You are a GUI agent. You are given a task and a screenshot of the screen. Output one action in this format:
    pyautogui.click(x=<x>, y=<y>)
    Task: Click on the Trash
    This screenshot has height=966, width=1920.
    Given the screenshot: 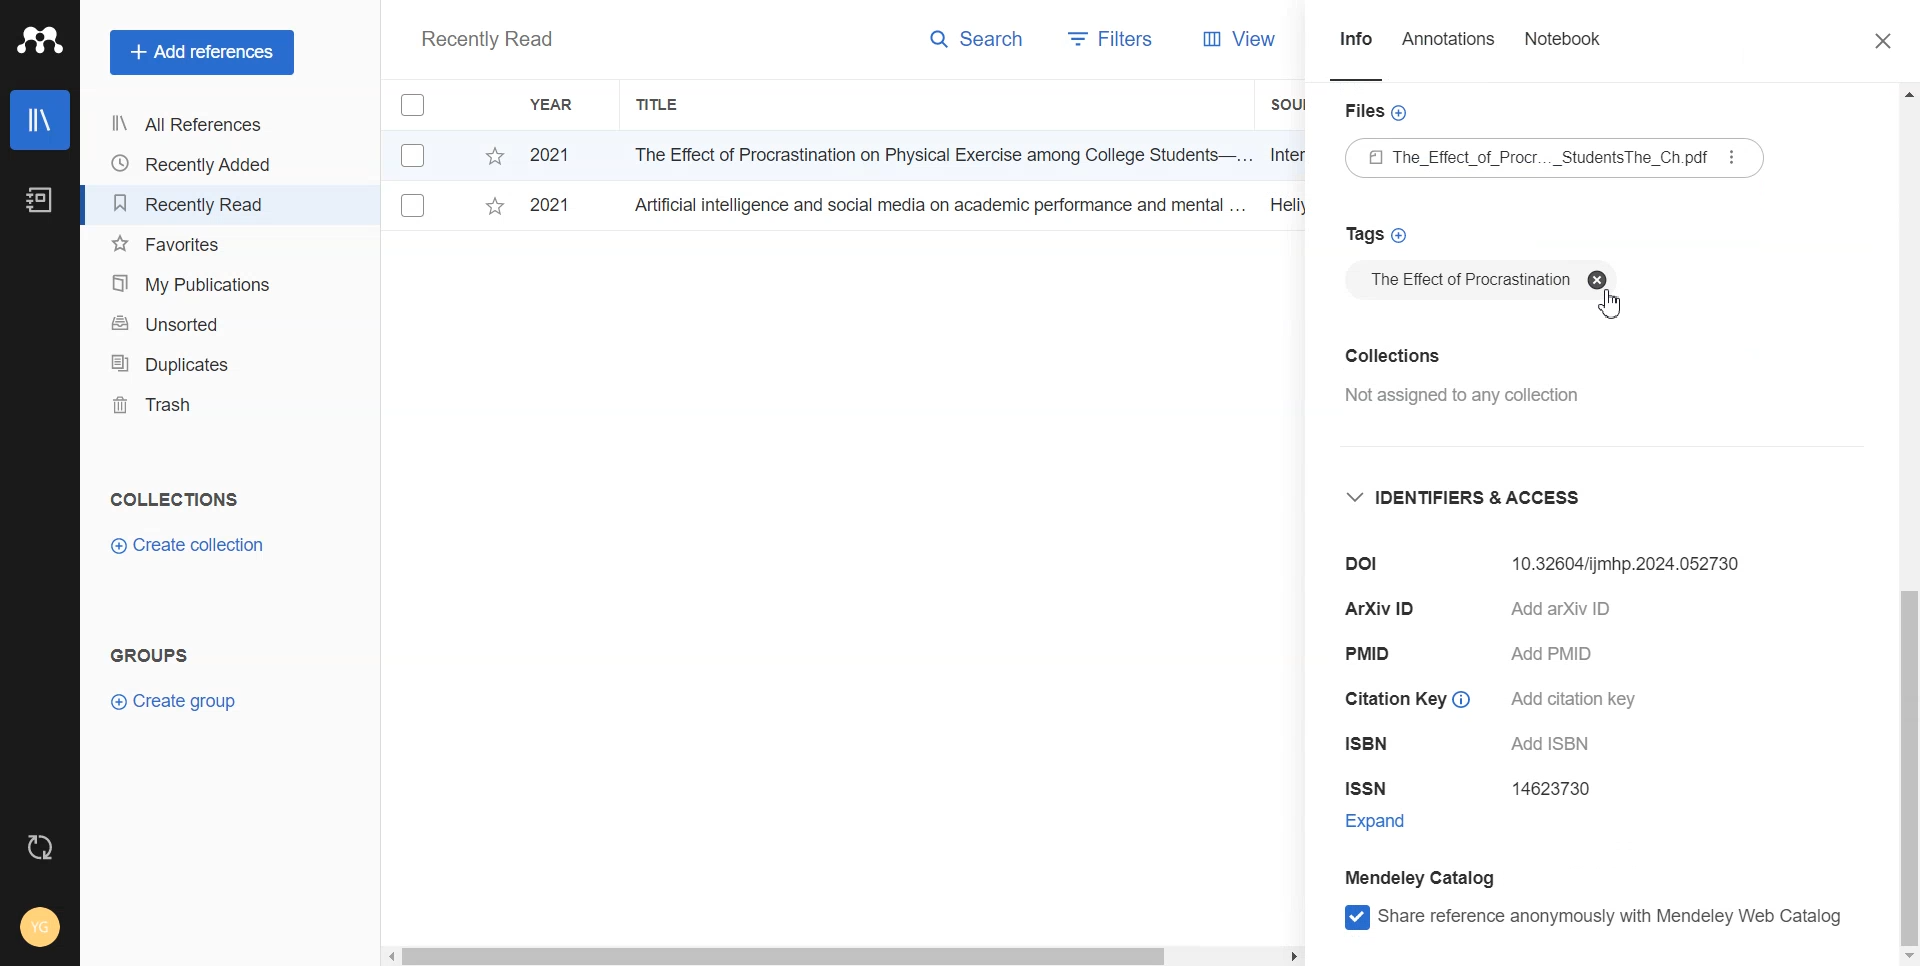 What is the action you would take?
    pyautogui.click(x=196, y=405)
    